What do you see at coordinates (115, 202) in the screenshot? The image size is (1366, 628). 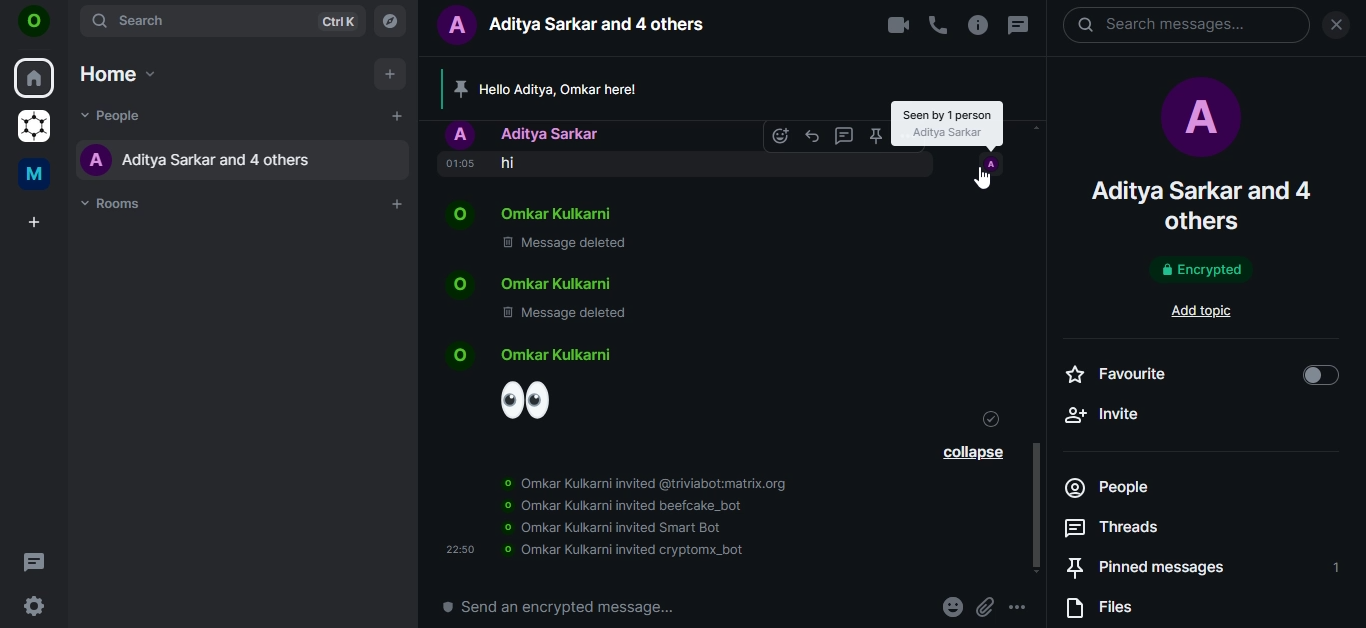 I see `rooms` at bounding box center [115, 202].